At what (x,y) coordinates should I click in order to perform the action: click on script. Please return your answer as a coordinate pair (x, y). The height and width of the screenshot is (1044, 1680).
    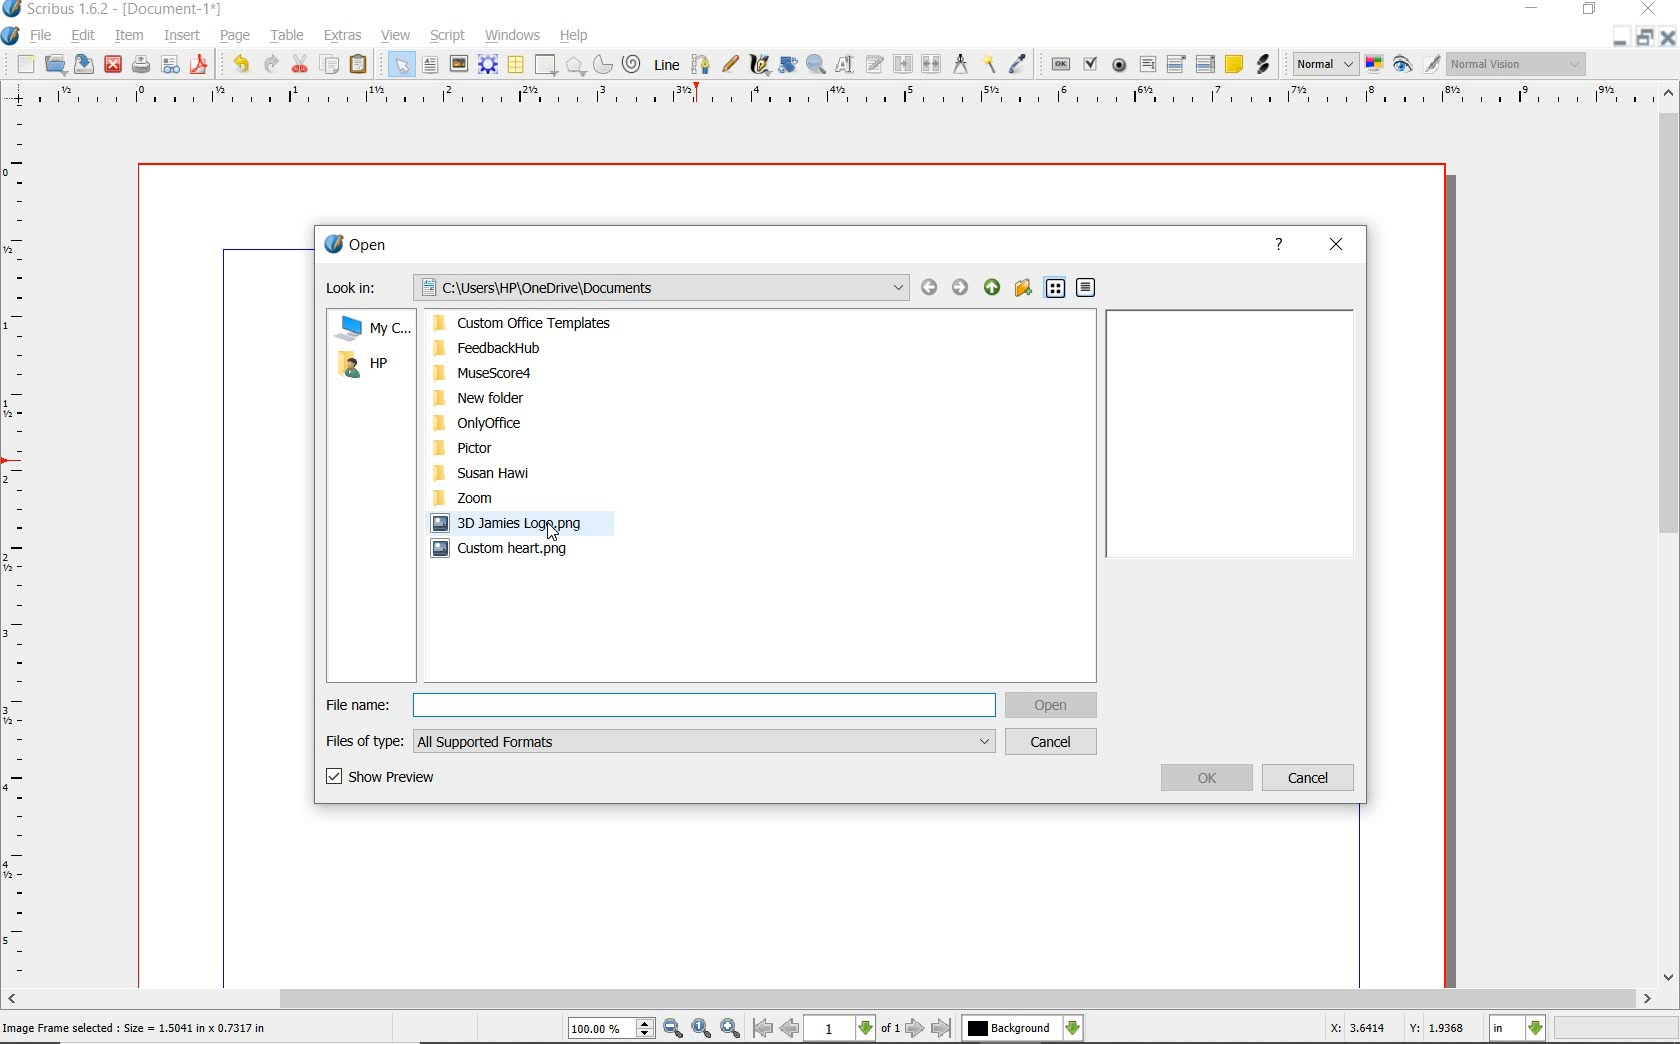
    Looking at the image, I should click on (449, 36).